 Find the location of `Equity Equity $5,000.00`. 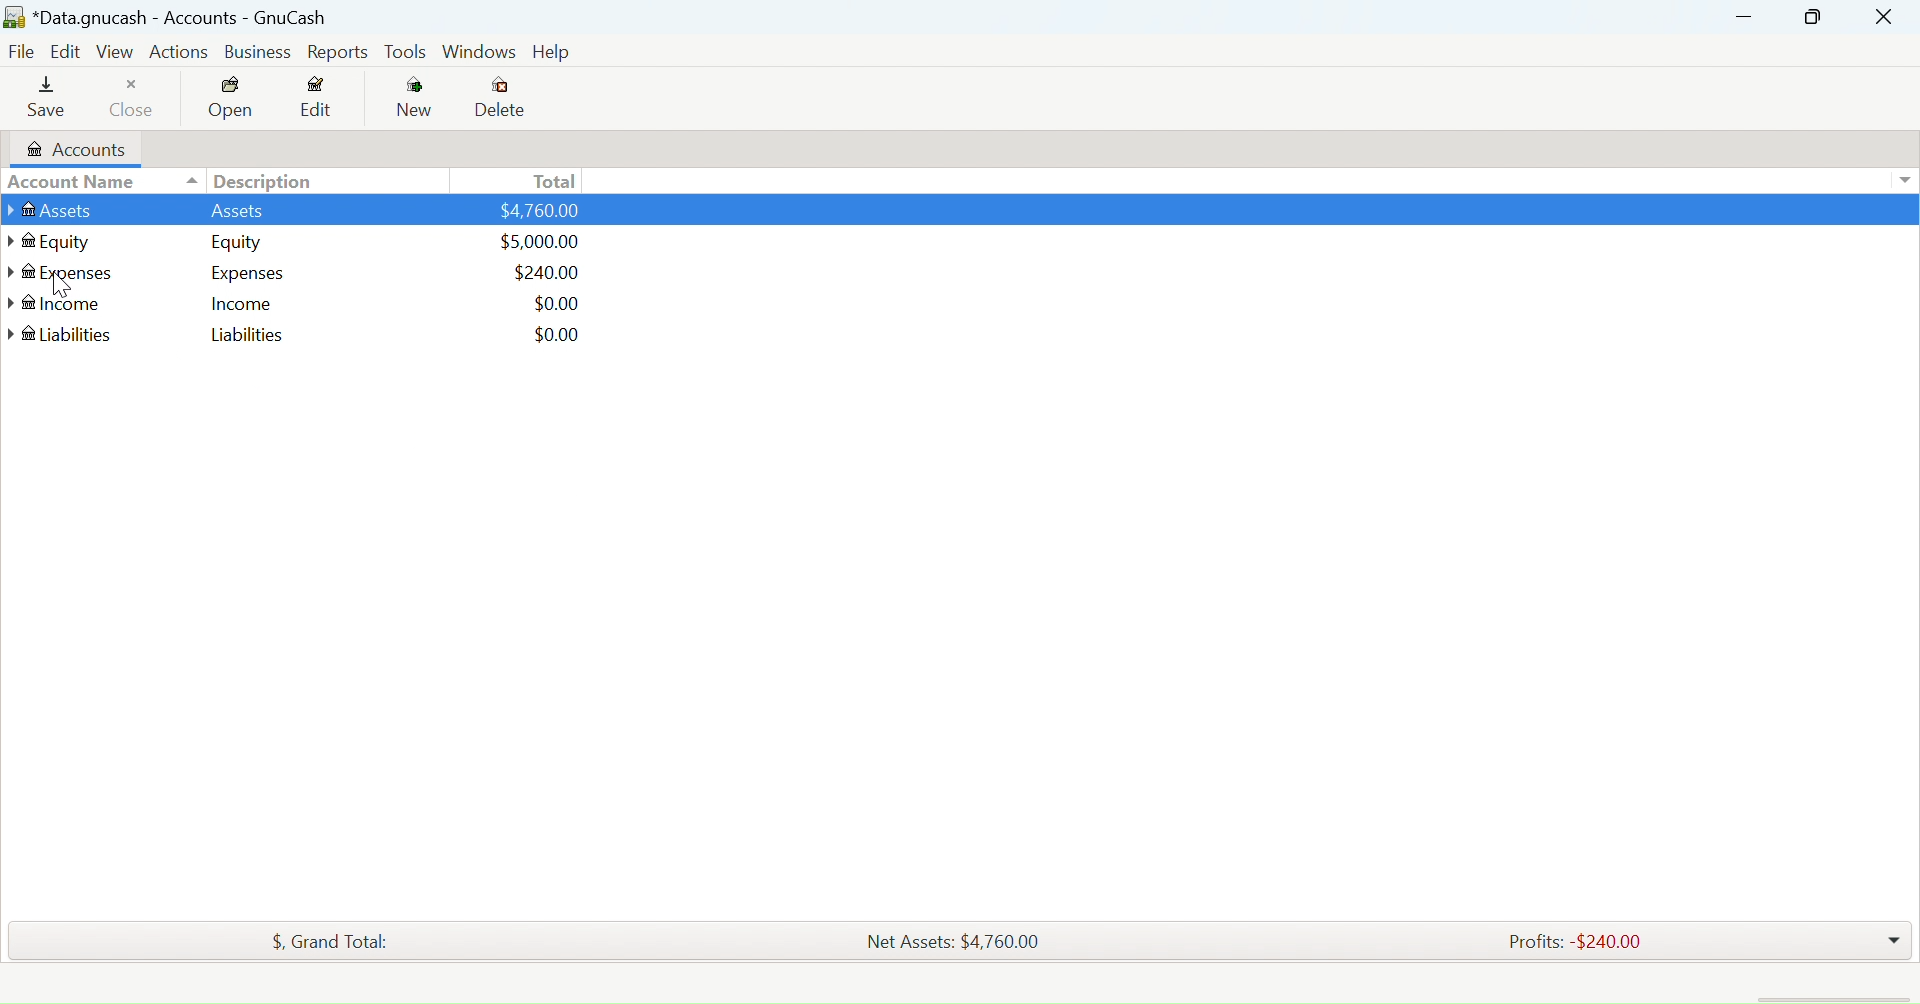

Equity Equity $5,000.00 is located at coordinates (323, 245).